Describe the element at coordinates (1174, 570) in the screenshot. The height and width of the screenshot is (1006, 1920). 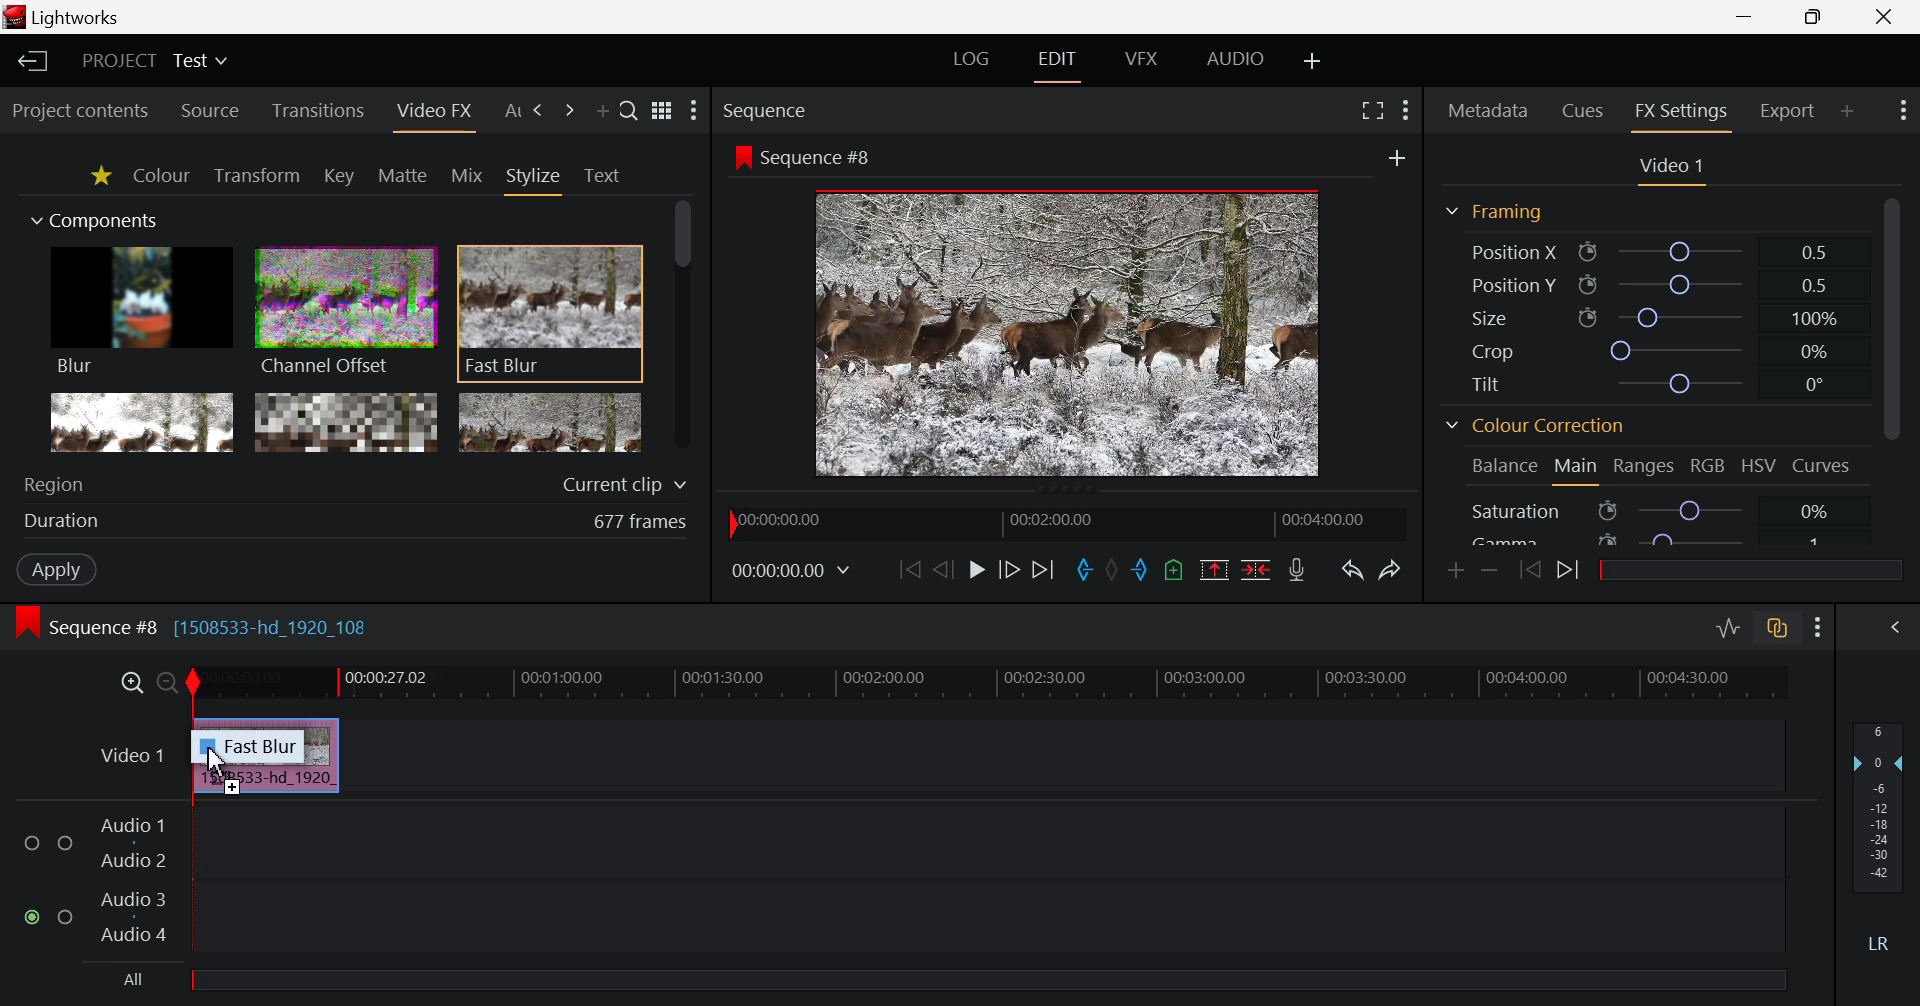
I see `Mark Cue` at that location.